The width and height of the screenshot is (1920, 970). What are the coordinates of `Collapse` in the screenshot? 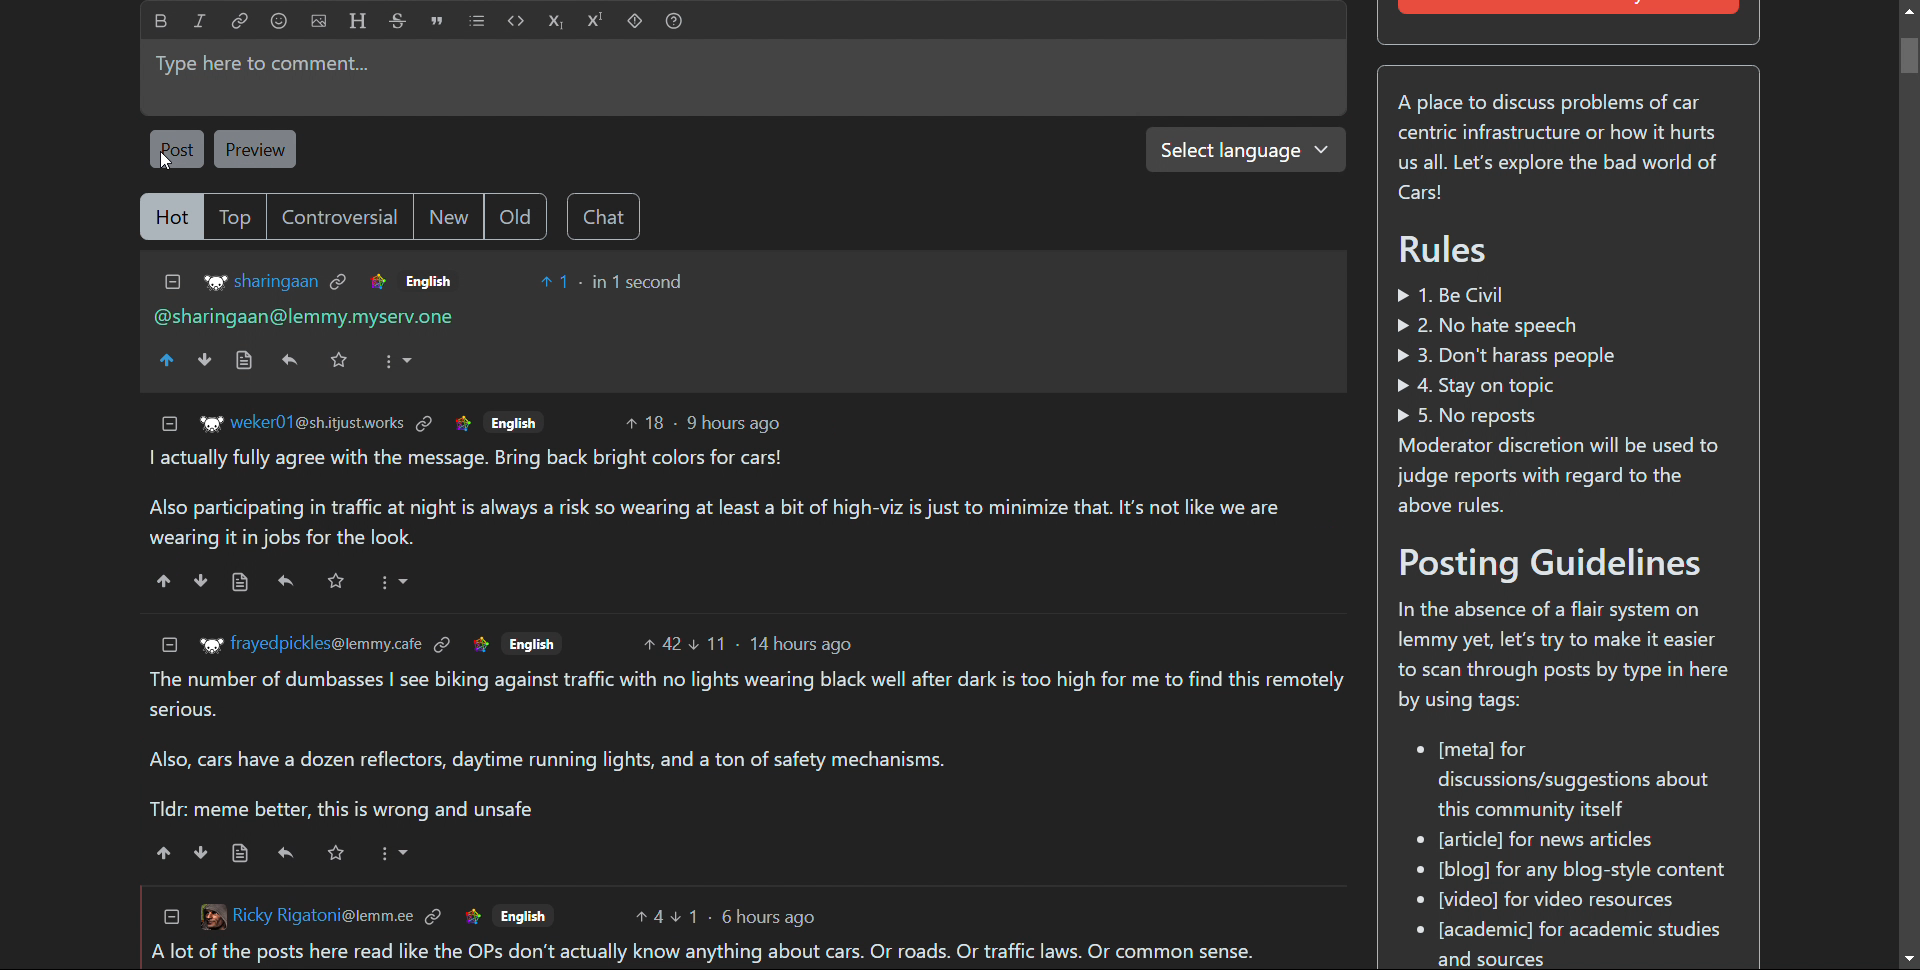 It's located at (172, 425).